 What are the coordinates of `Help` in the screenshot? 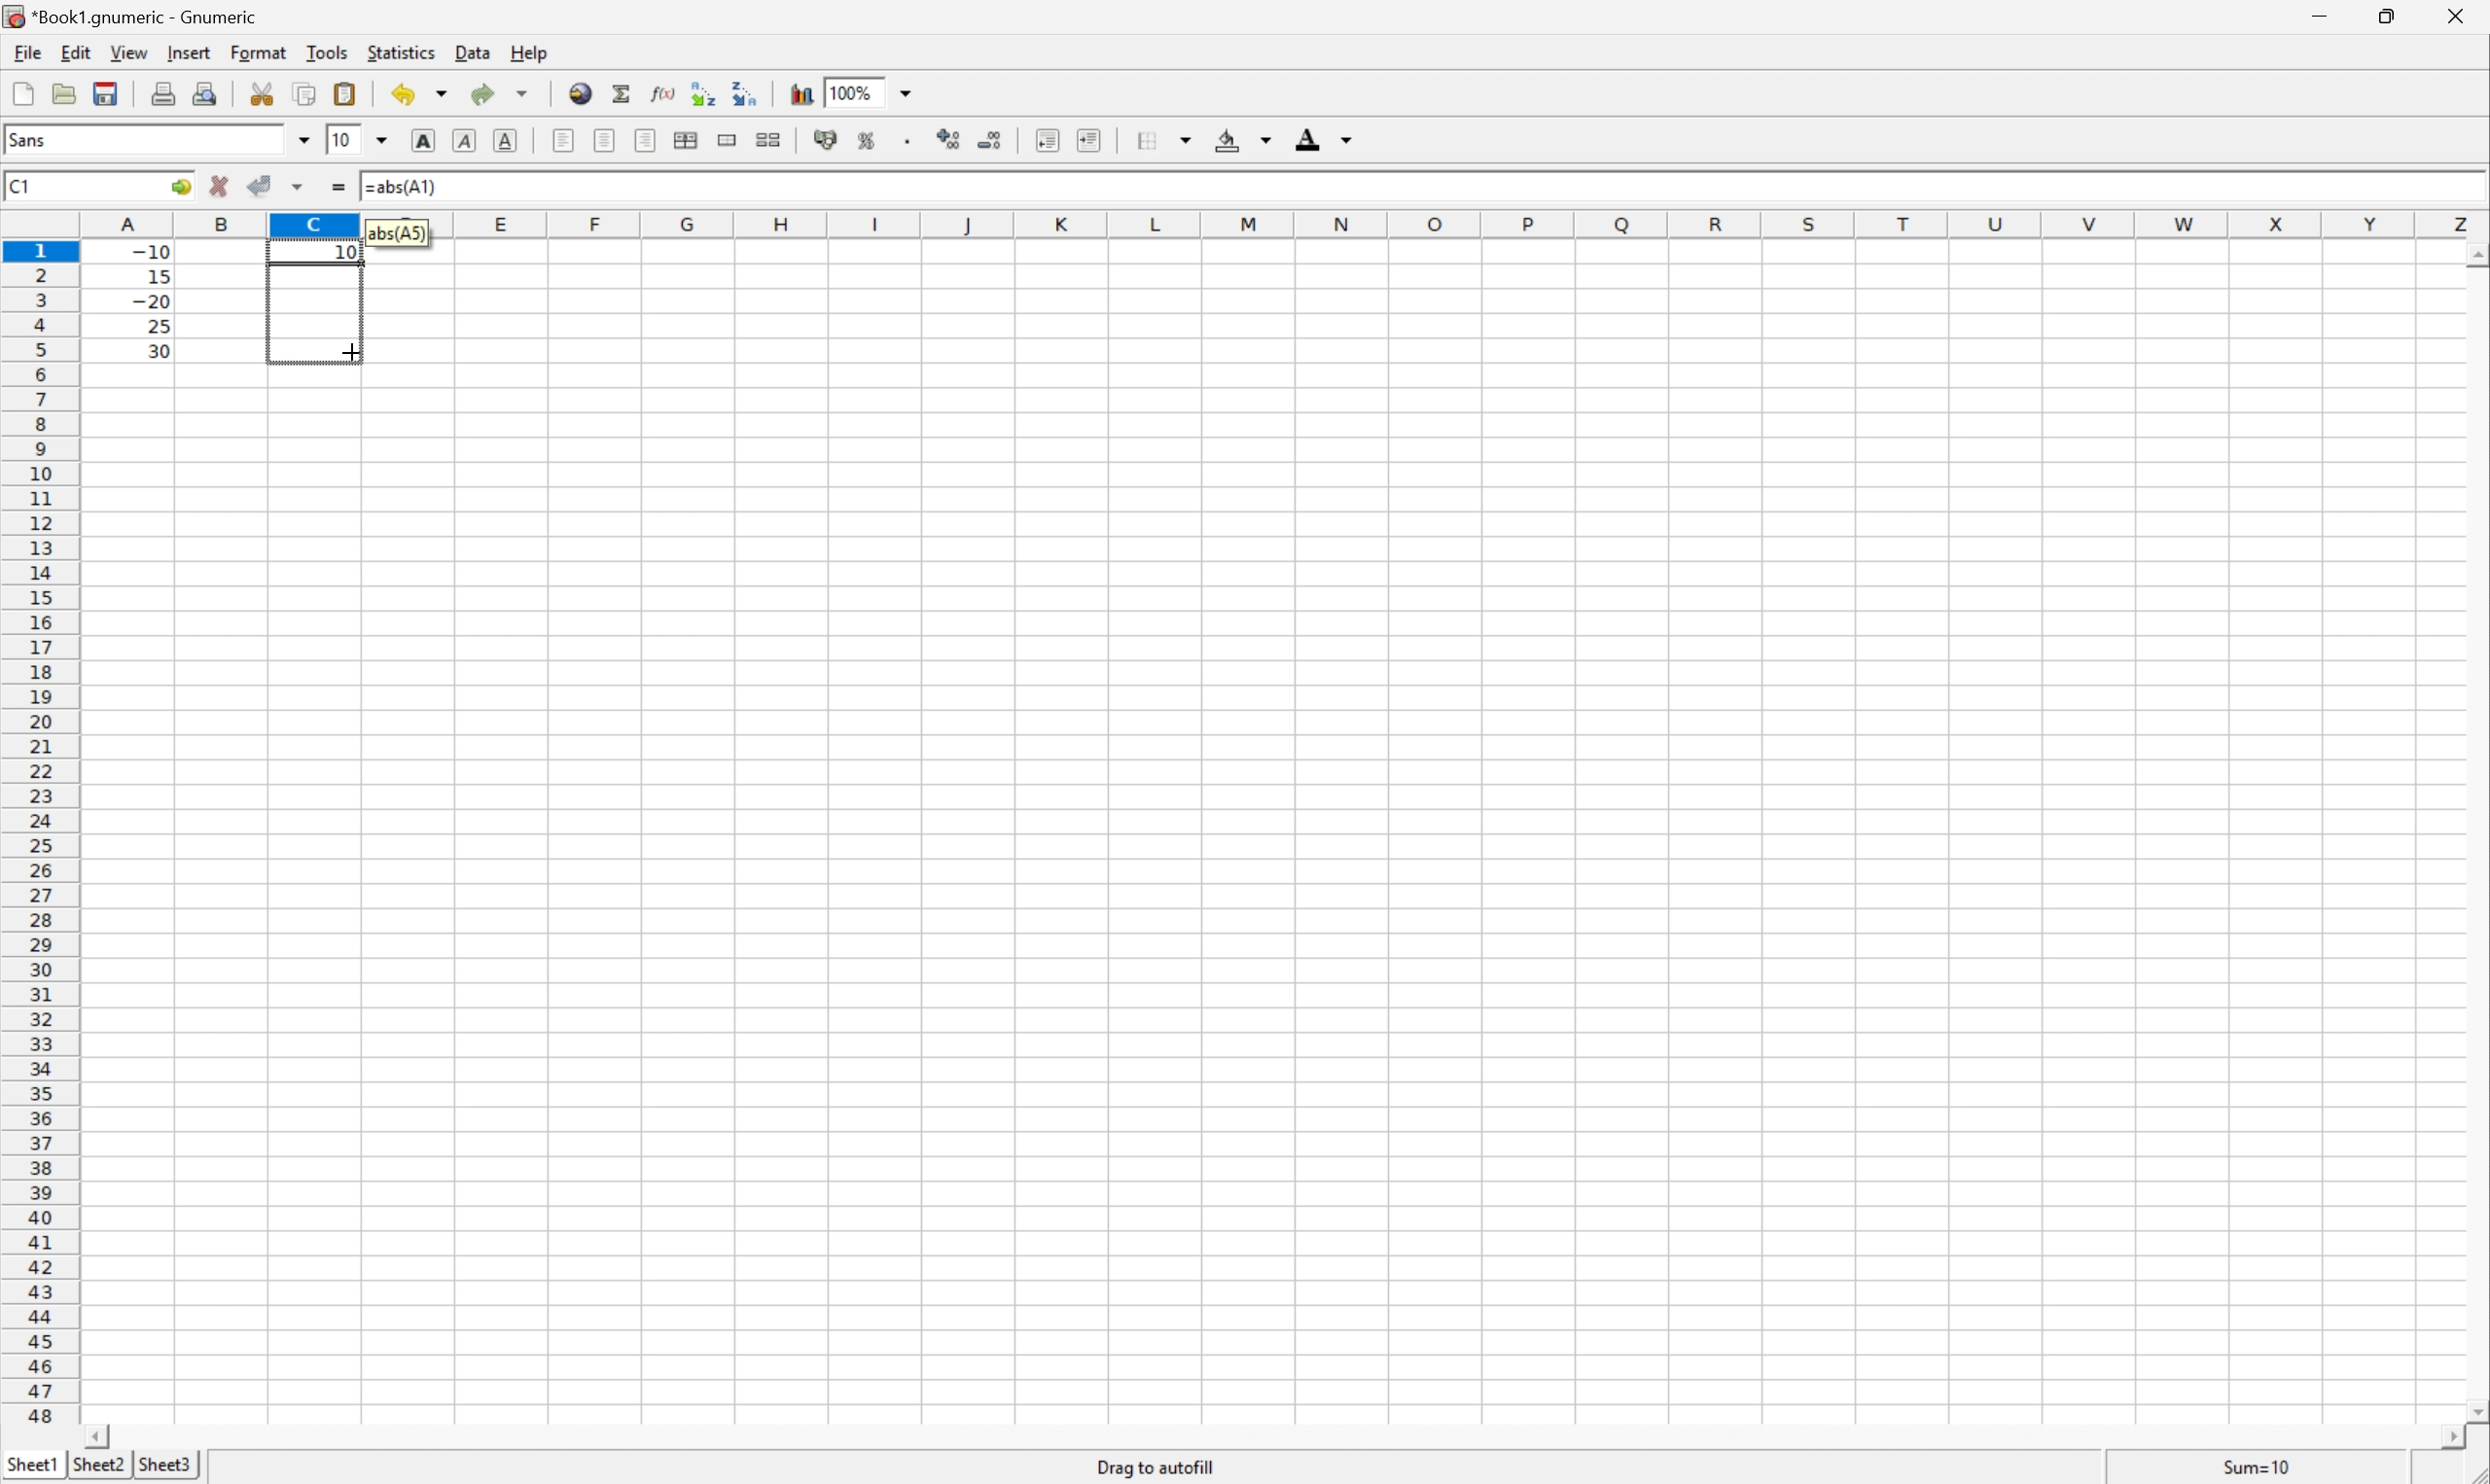 It's located at (529, 54).